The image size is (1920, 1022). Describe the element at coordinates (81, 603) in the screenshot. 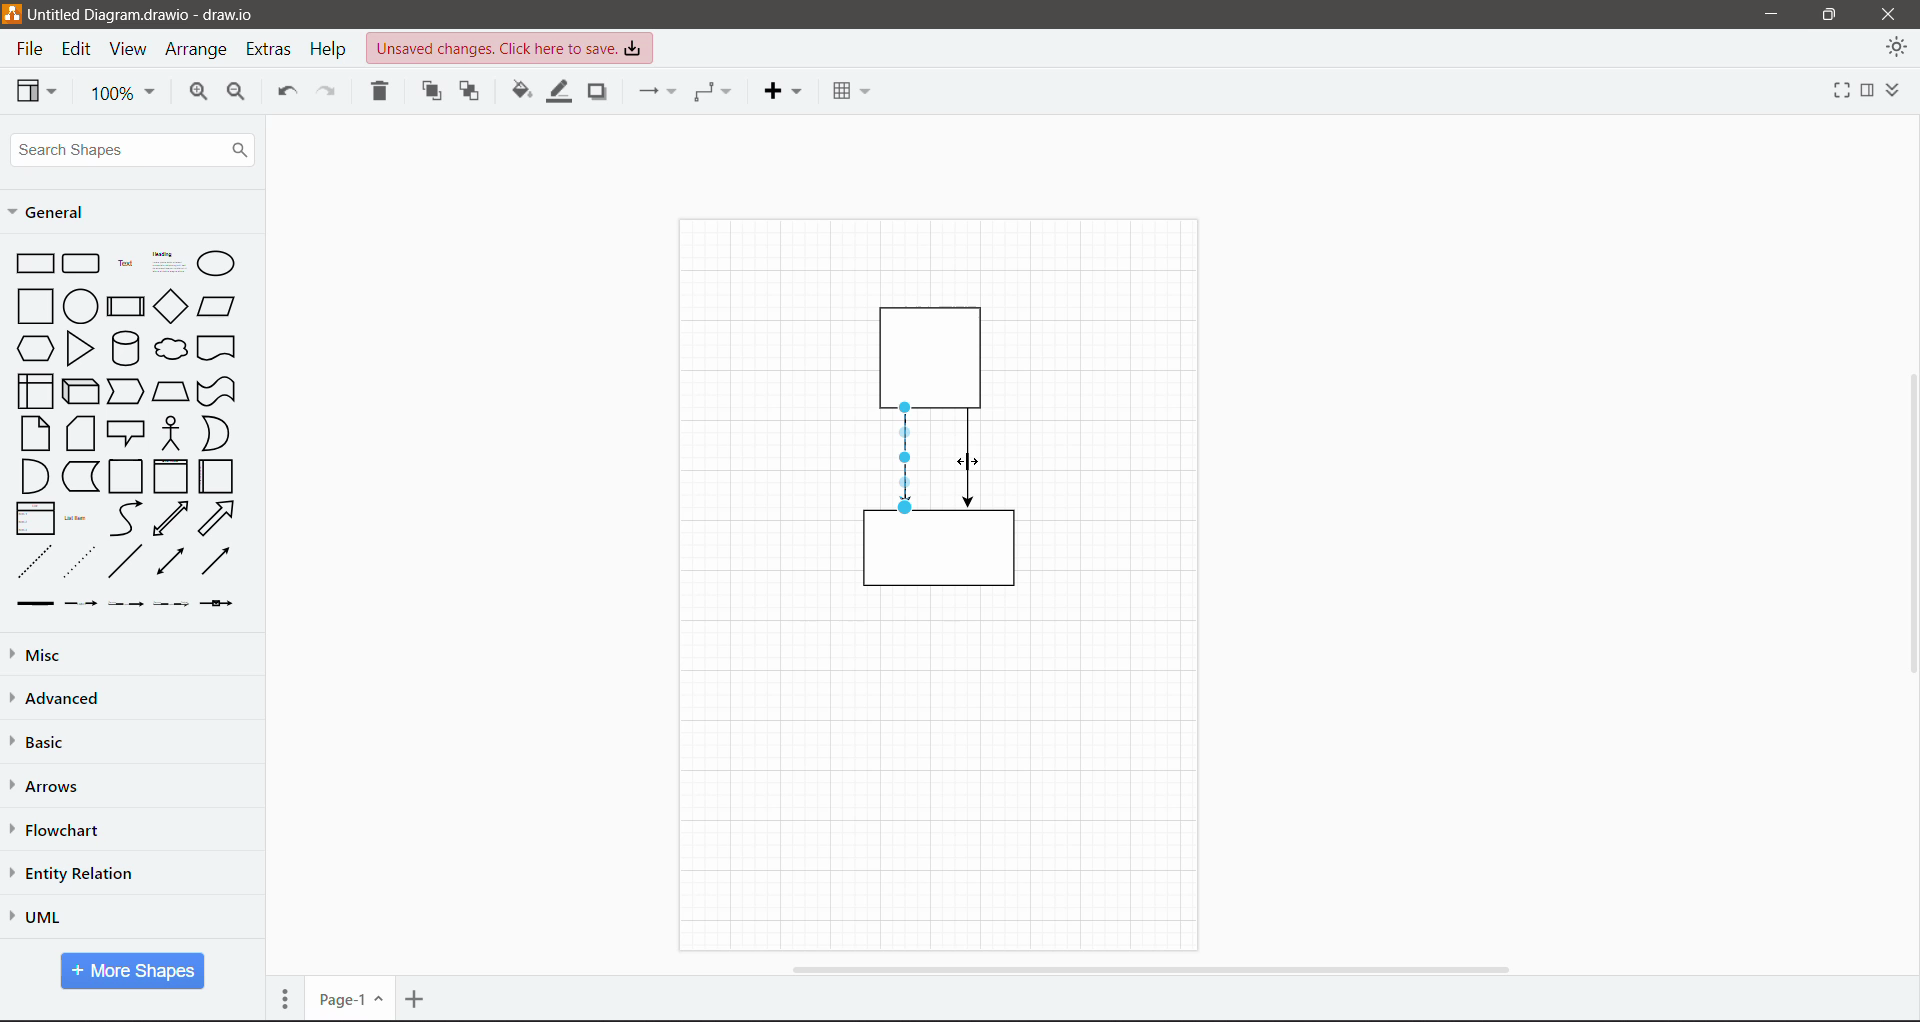

I see `connector label` at that location.